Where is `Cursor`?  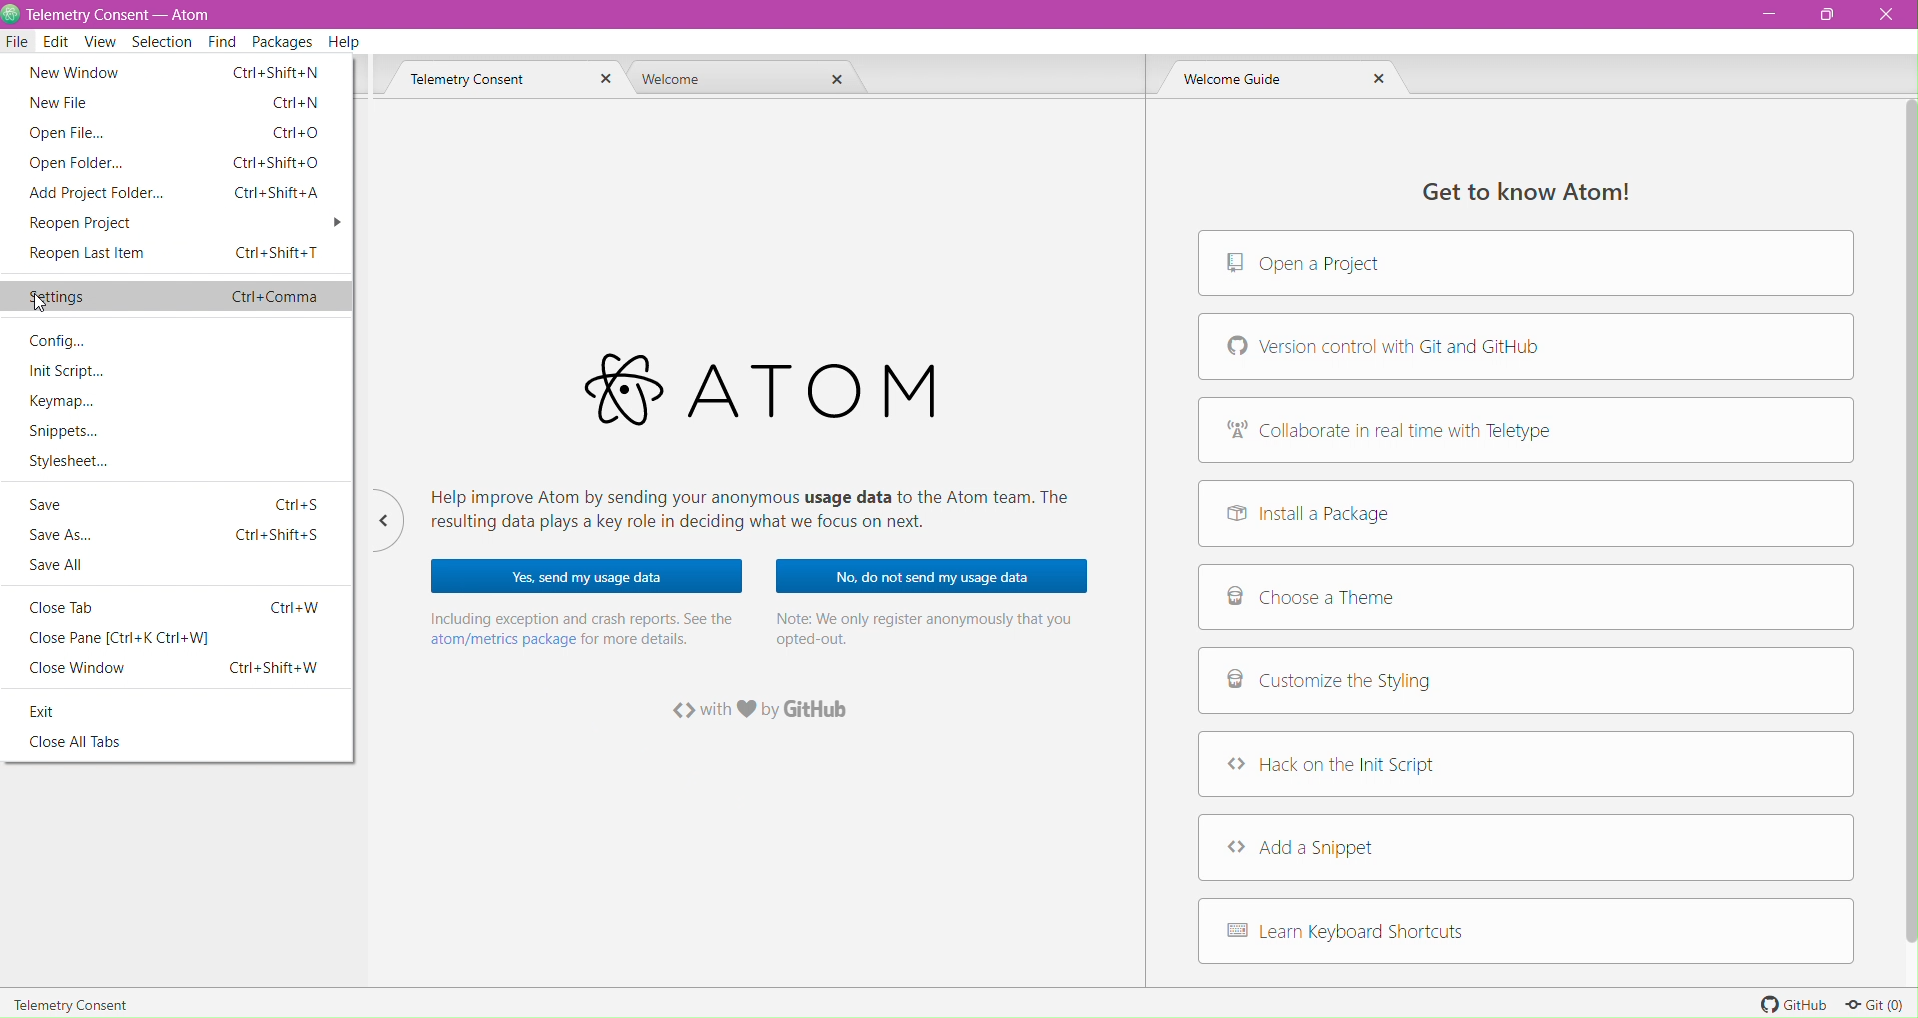
Cursor is located at coordinates (34, 303).